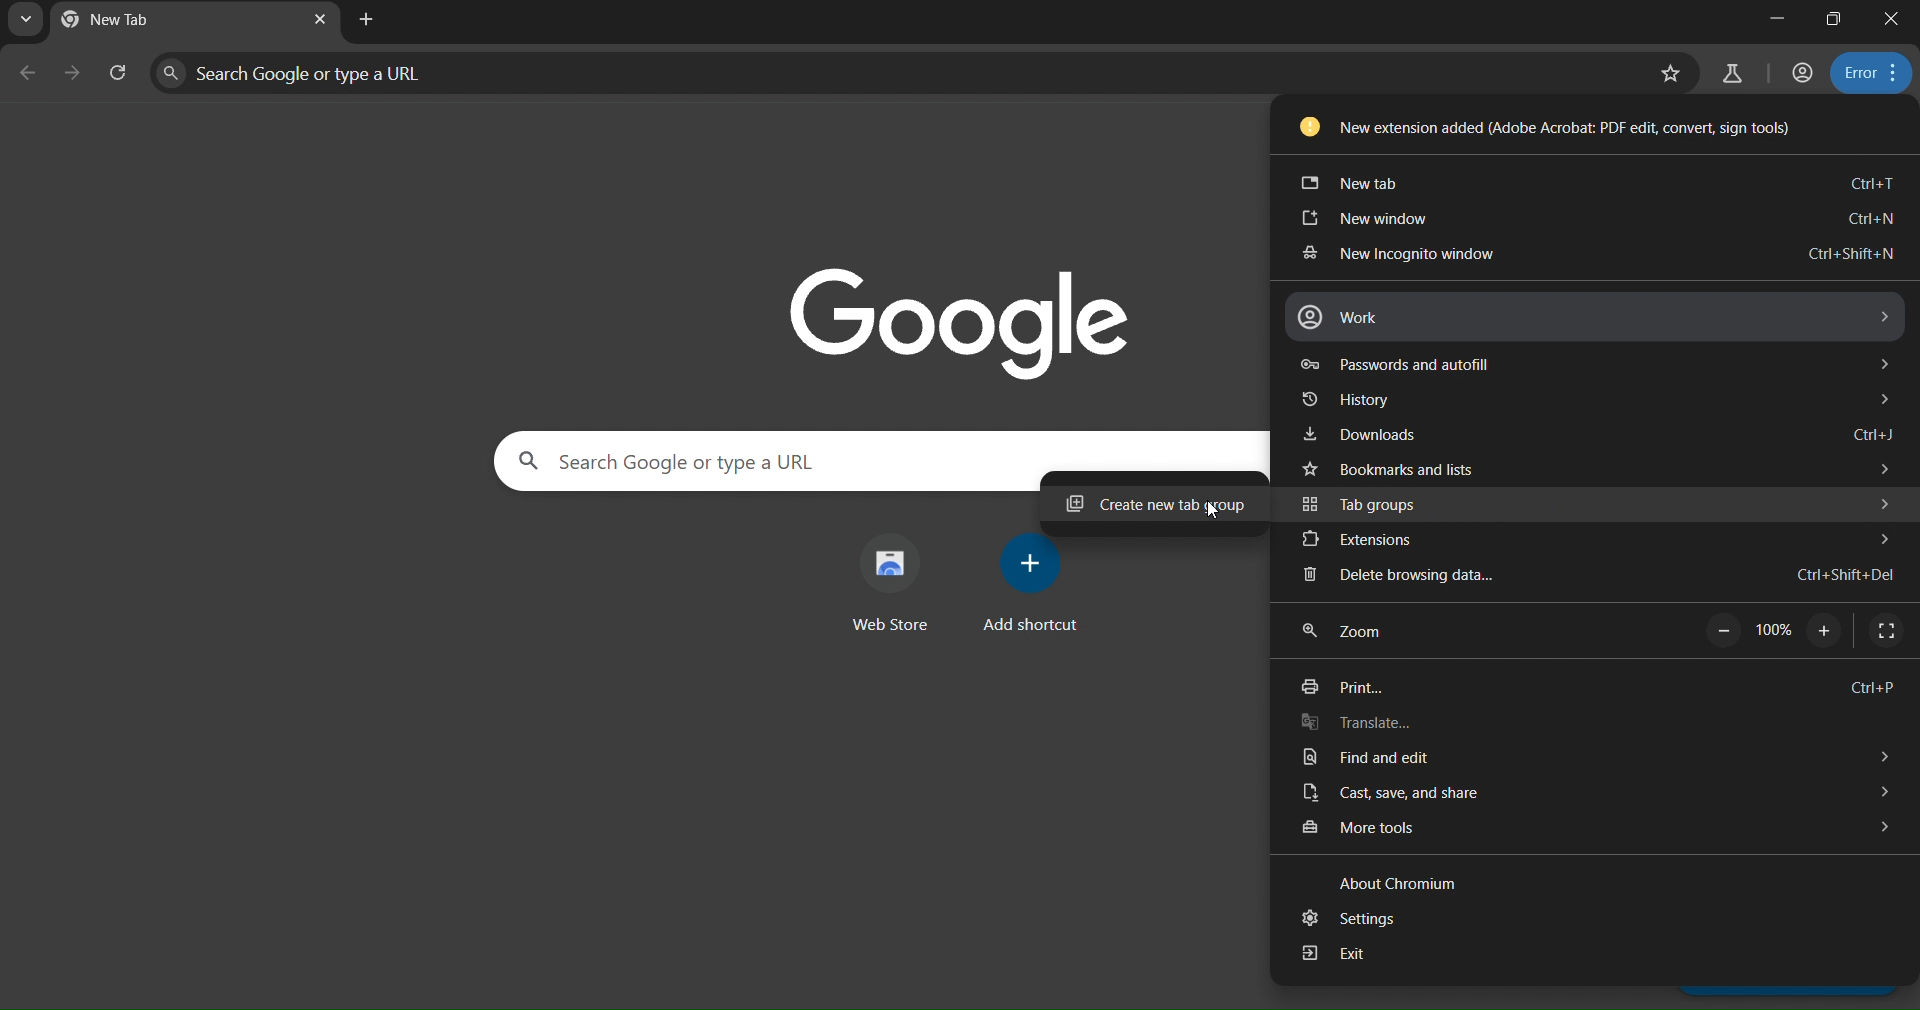  I want to click on tab groups, so click(1602, 505).